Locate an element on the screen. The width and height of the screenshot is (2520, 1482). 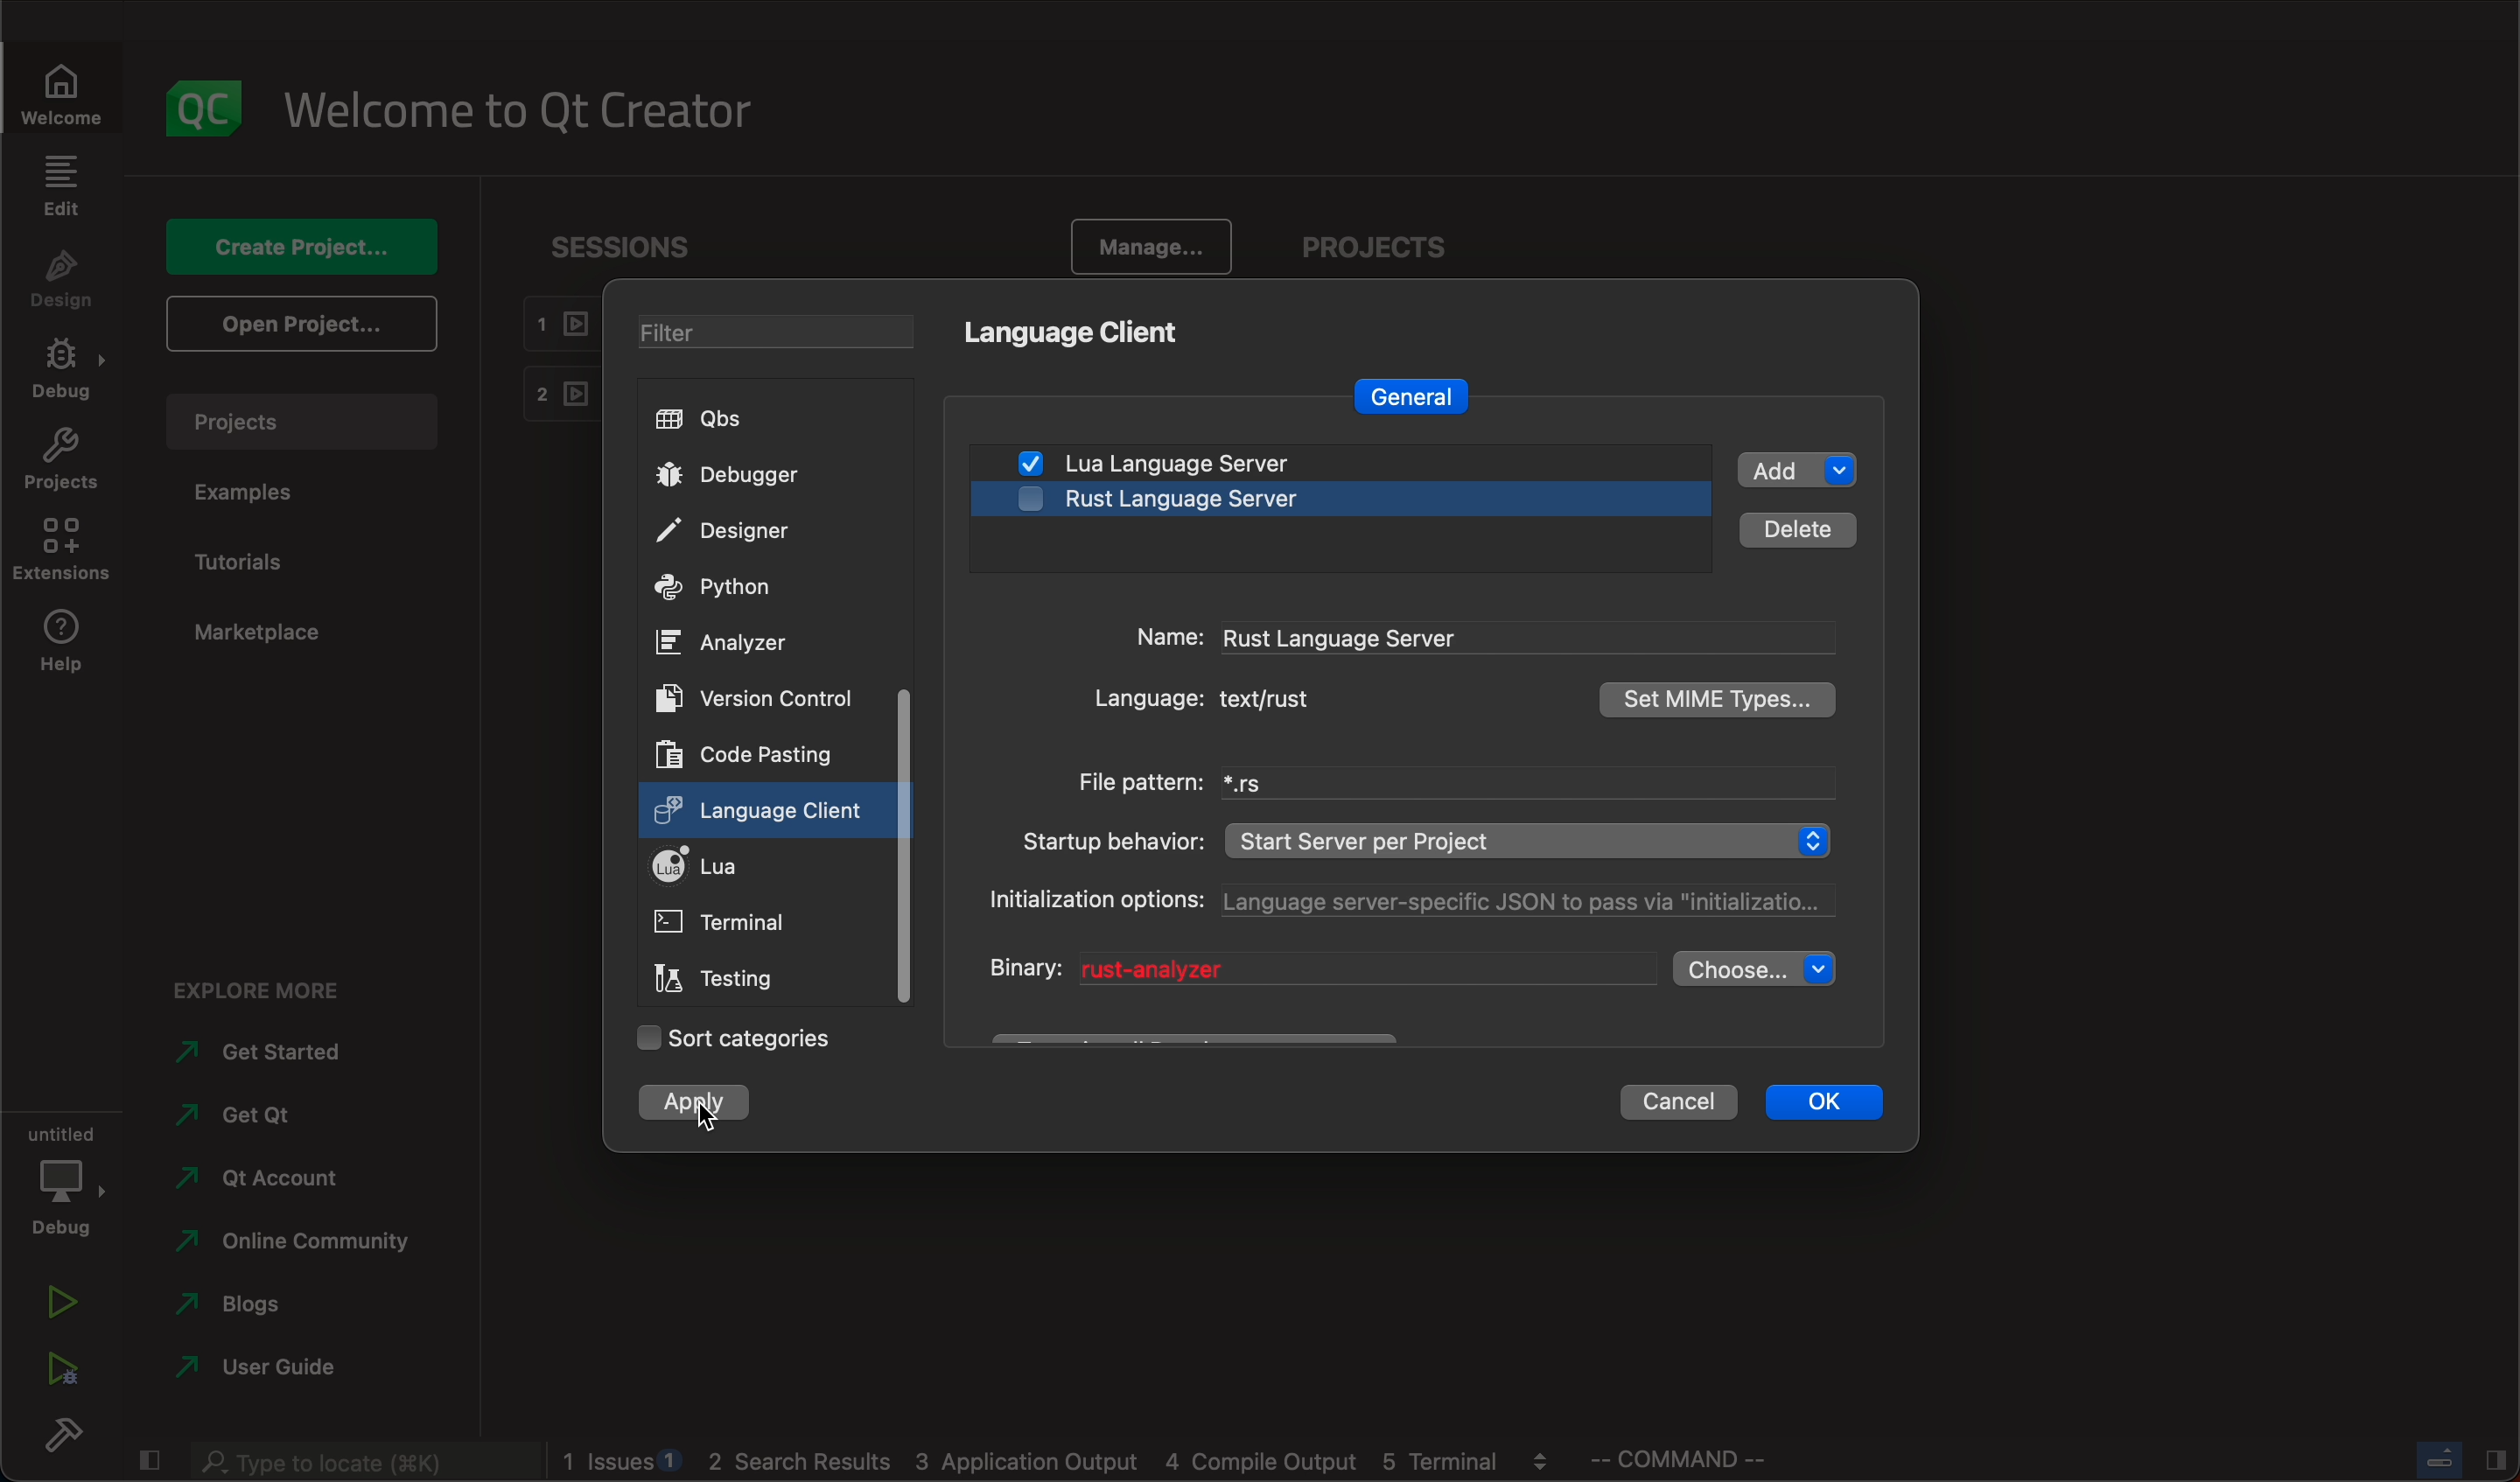
name is located at coordinates (1439, 637).